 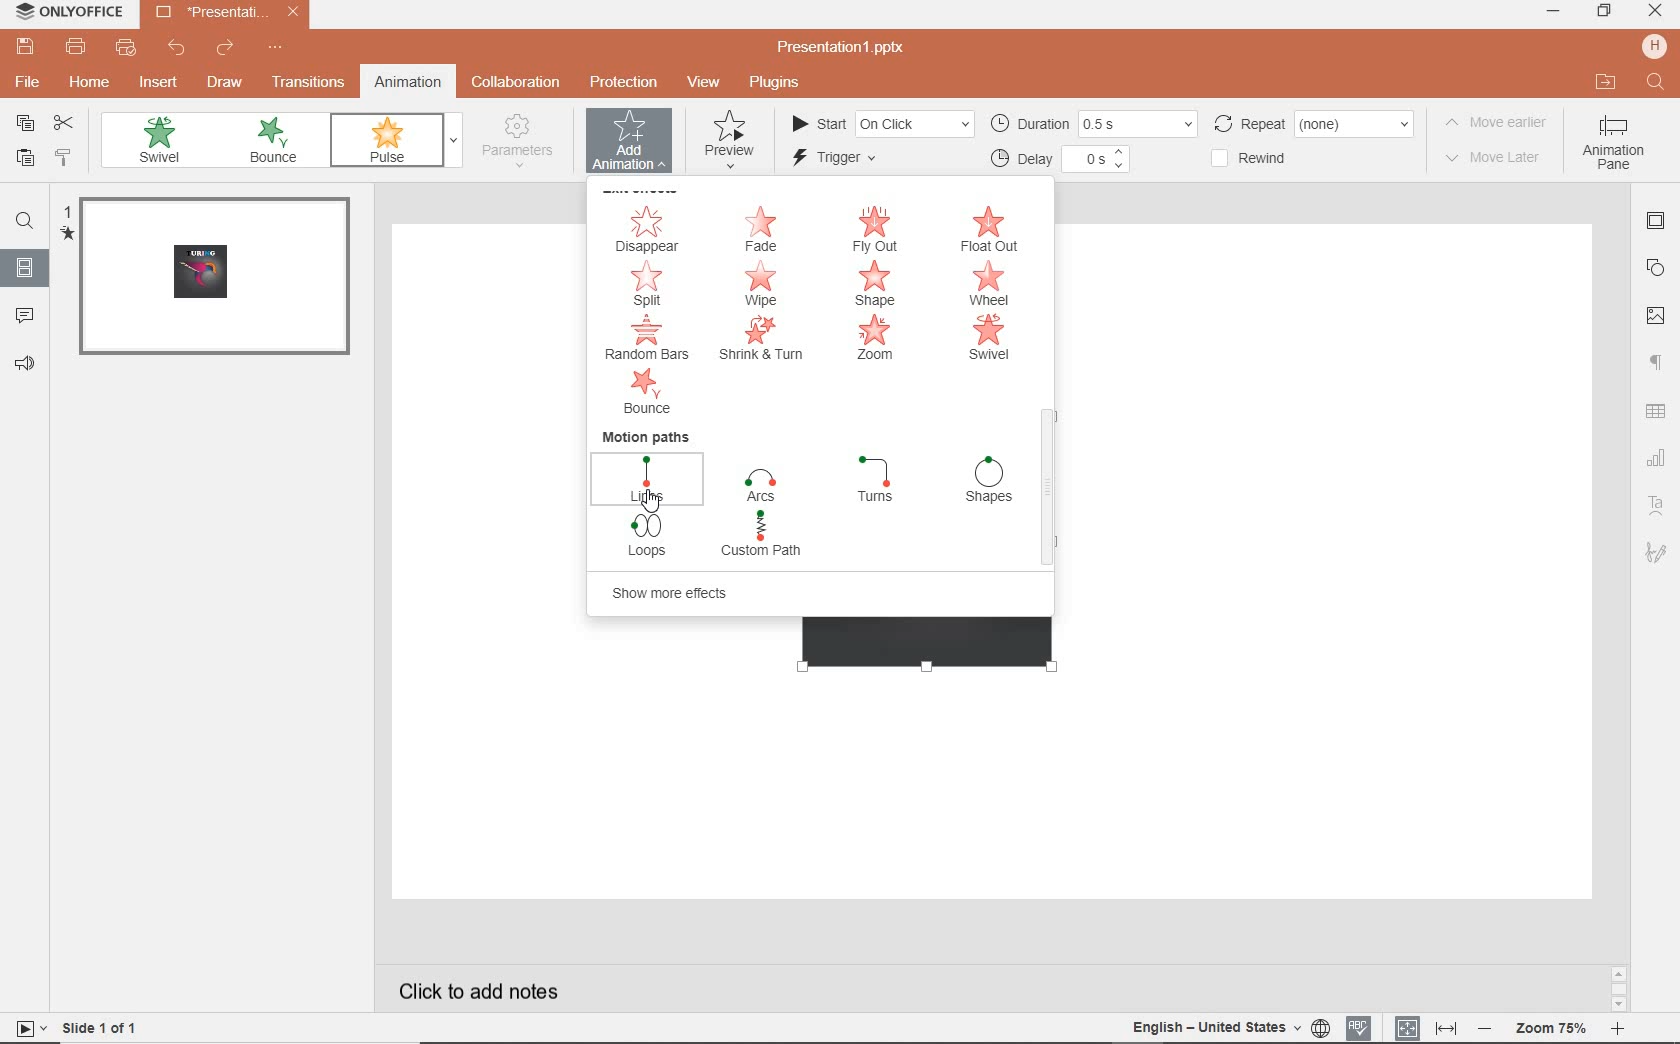 What do you see at coordinates (64, 123) in the screenshot?
I see `cut` at bounding box center [64, 123].